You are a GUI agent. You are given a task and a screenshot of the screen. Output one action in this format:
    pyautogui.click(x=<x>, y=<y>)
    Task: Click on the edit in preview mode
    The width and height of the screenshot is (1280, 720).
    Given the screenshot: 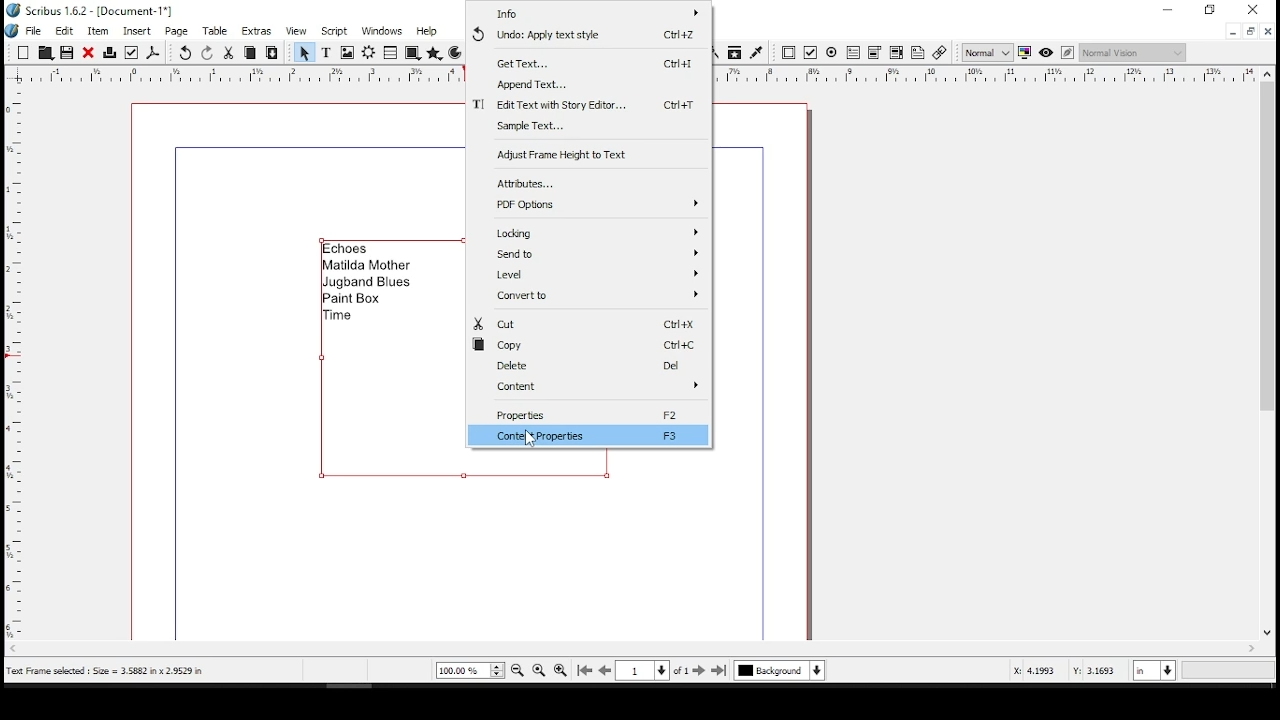 What is the action you would take?
    pyautogui.click(x=1070, y=53)
    